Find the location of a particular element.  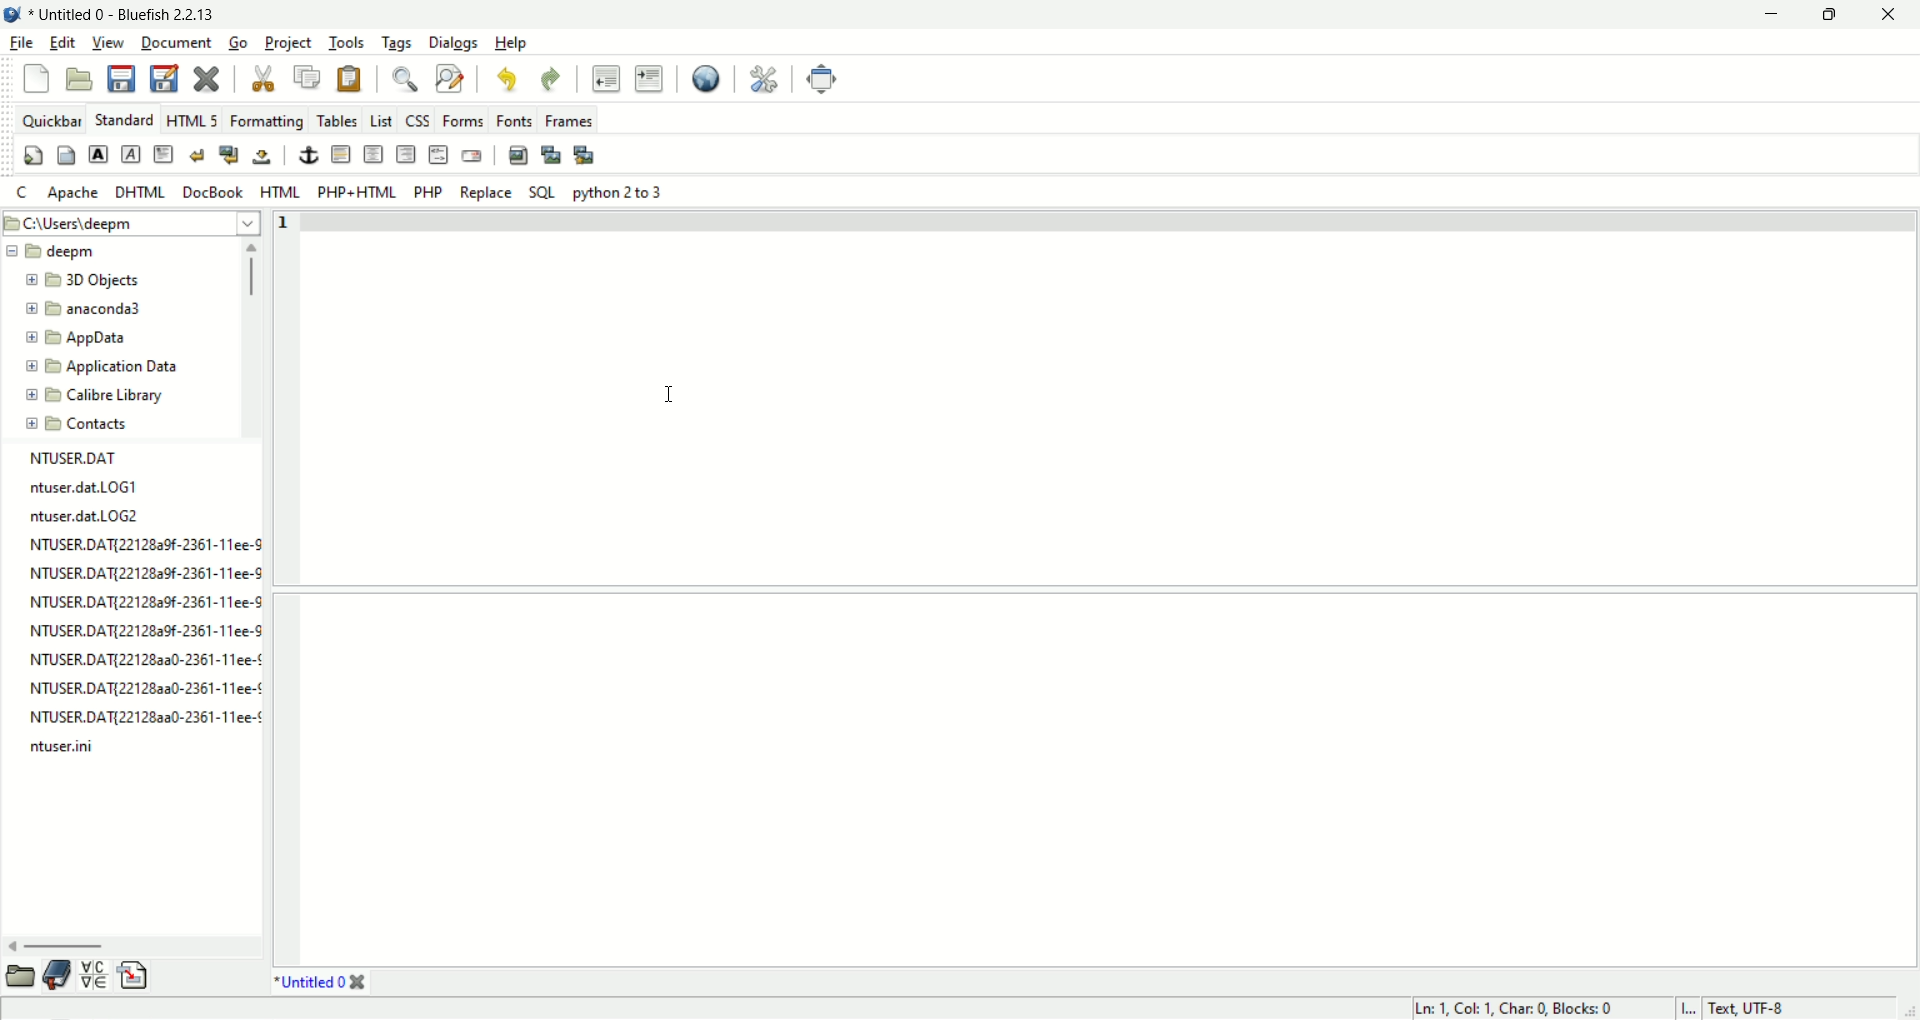

css is located at coordinates (417, 122).